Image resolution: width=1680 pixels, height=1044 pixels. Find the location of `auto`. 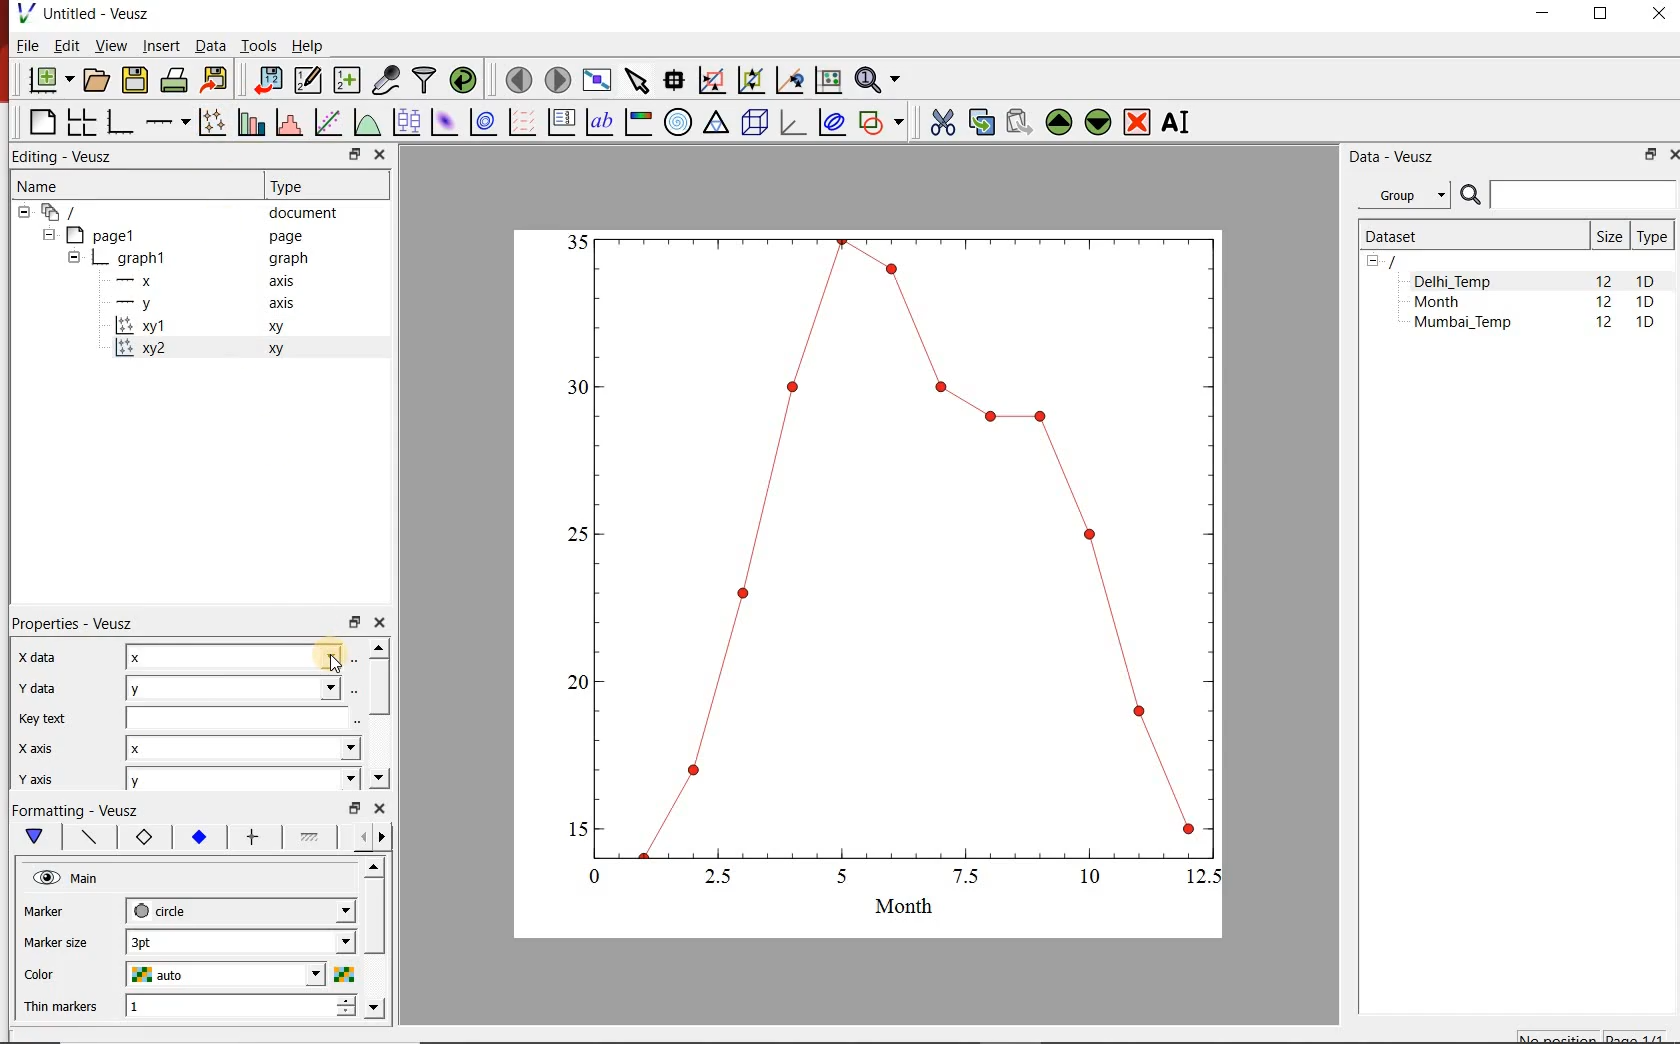

auto is located at coordinates (239, 974).